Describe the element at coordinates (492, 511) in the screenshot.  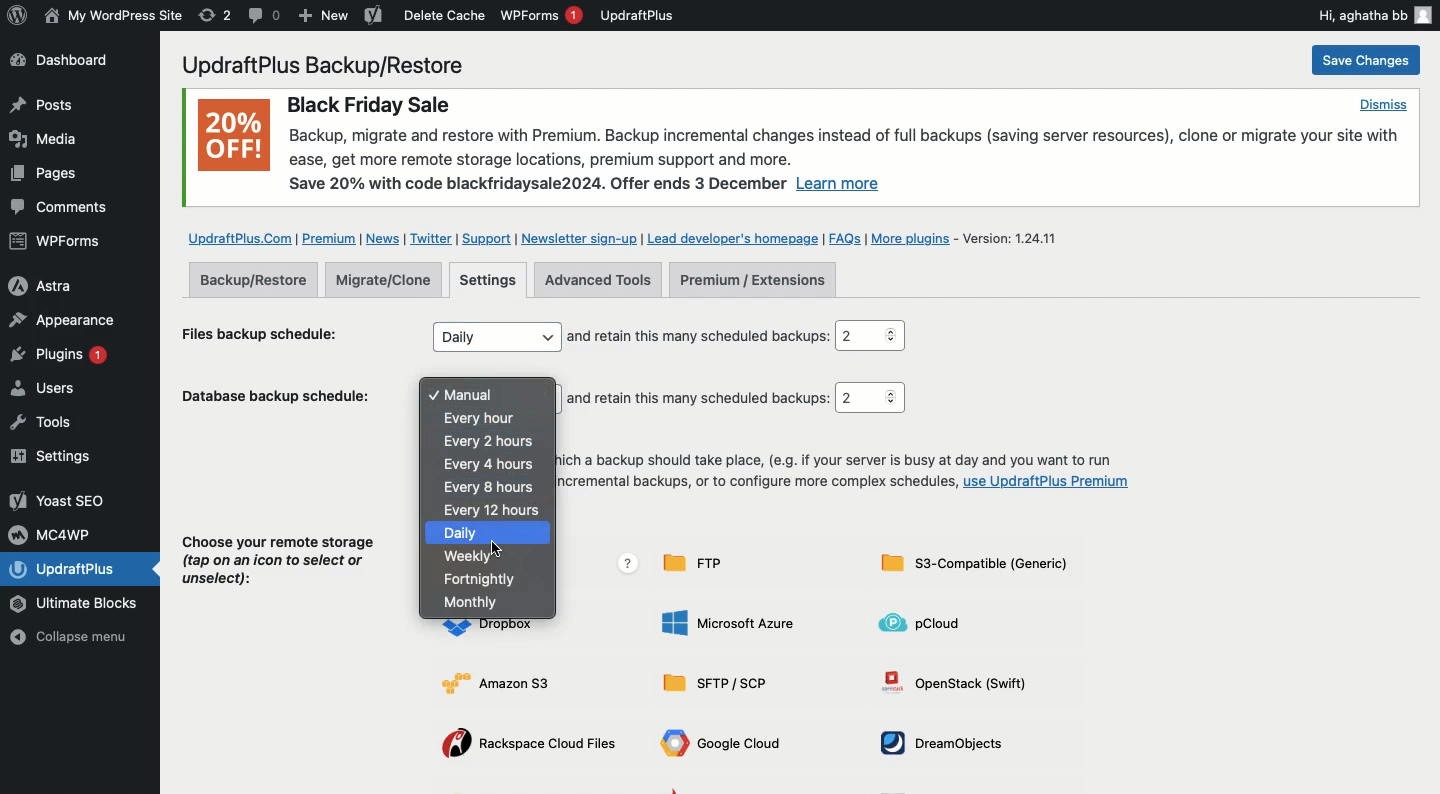
I see `Every 12 hours` at that location.